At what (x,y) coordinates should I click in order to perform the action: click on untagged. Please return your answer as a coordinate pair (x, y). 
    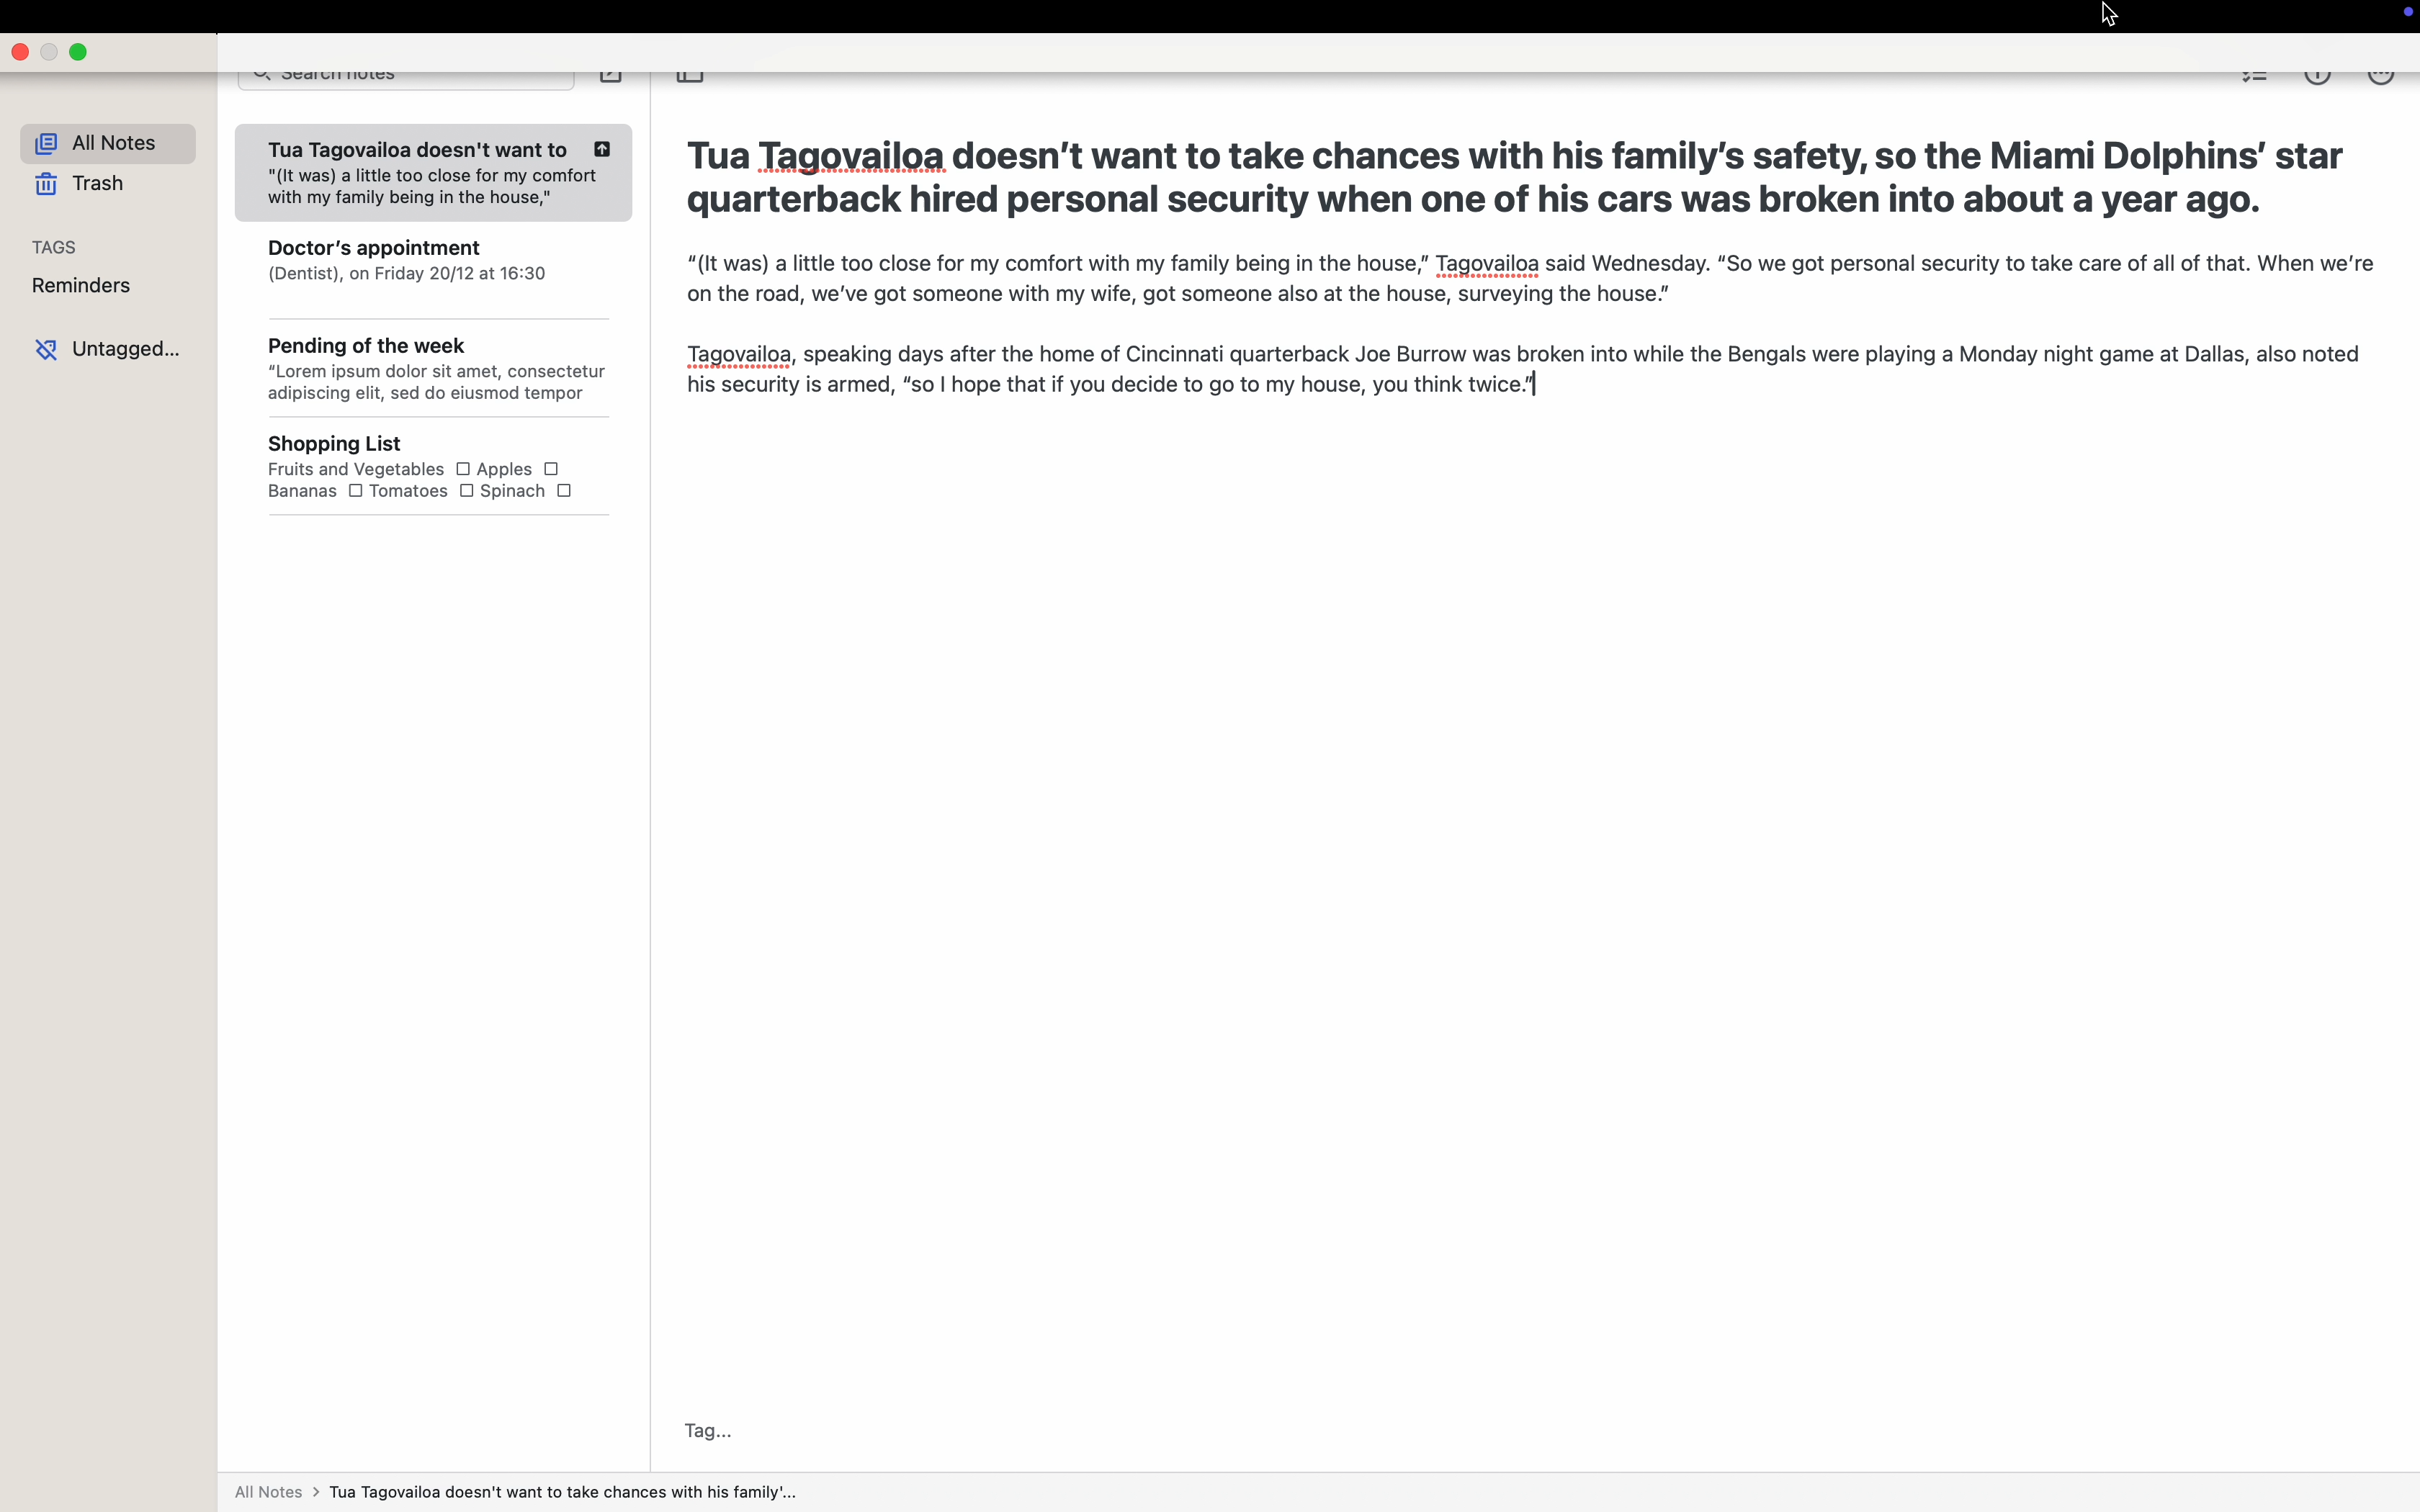
    Looking at the image, I should click on (104, 349).